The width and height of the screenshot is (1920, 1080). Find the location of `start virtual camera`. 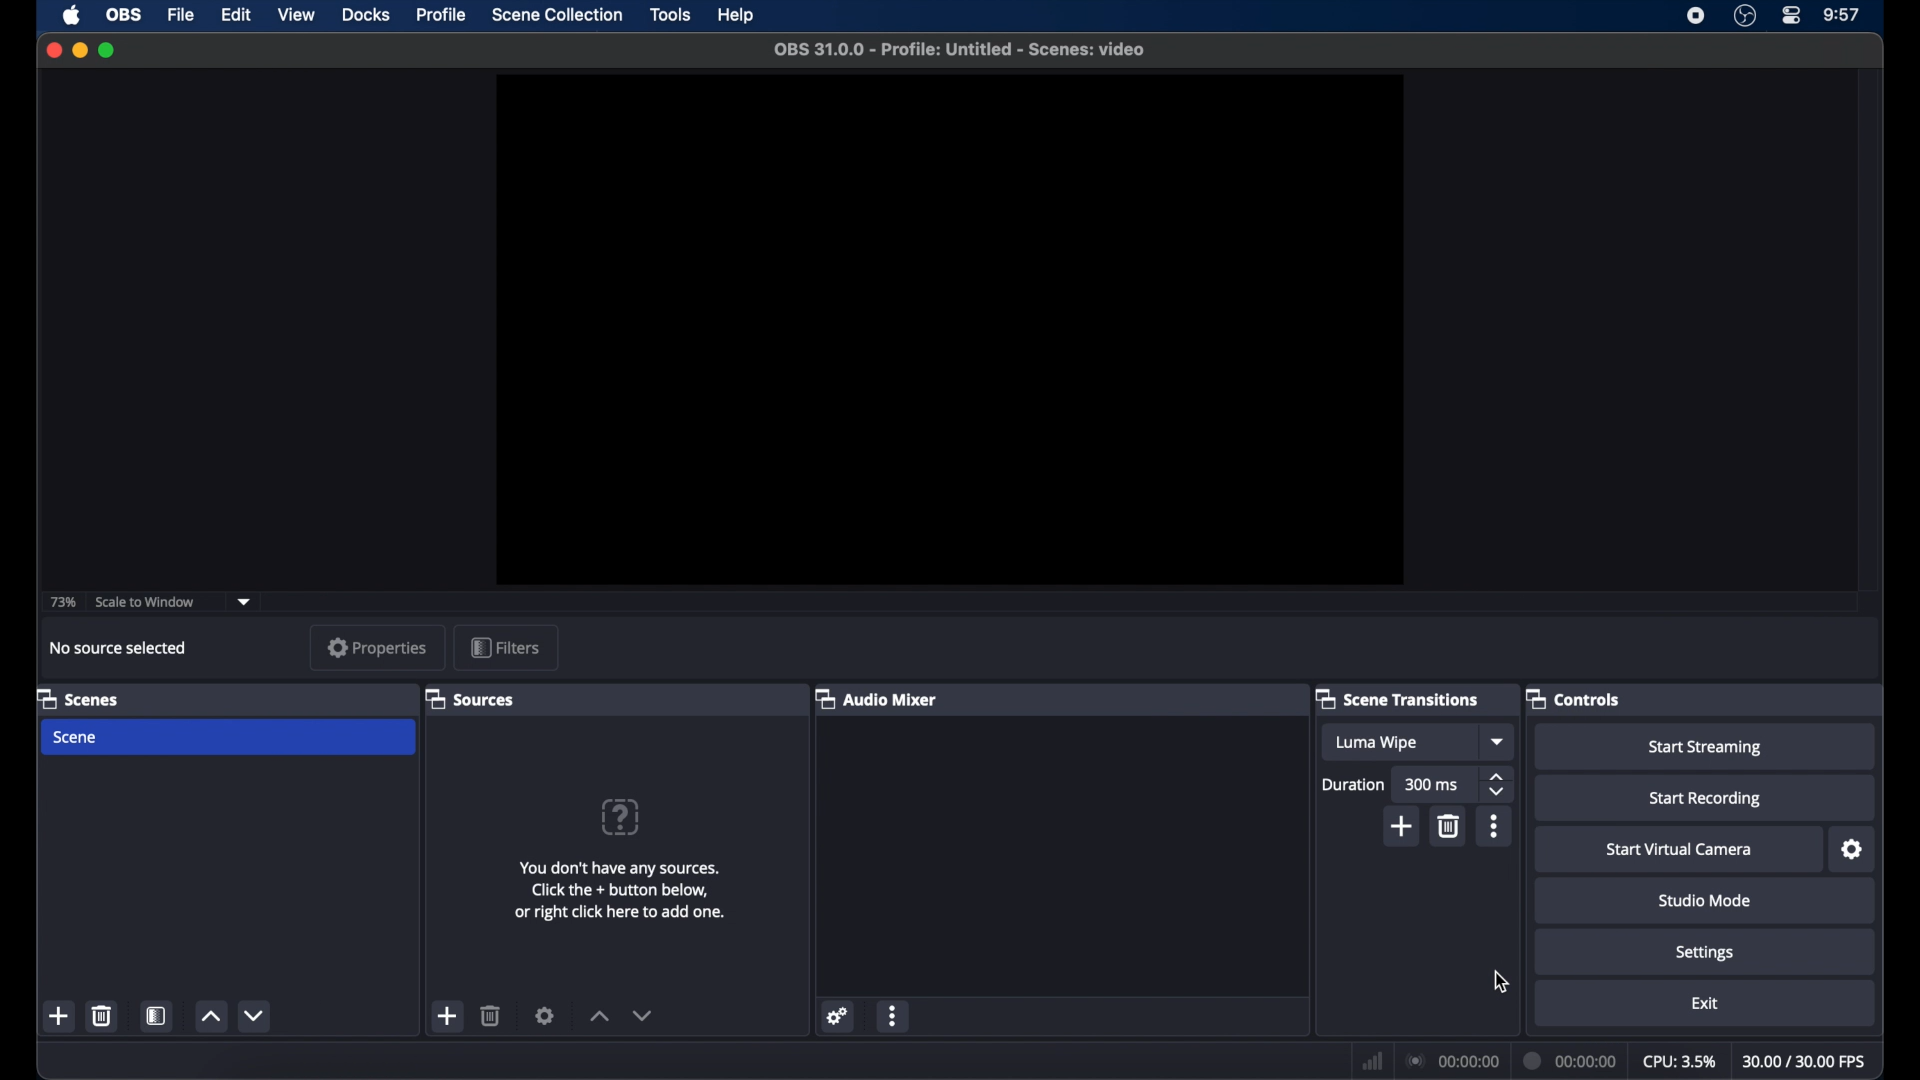

start virtual camera is located at coordinates (1680, 850).